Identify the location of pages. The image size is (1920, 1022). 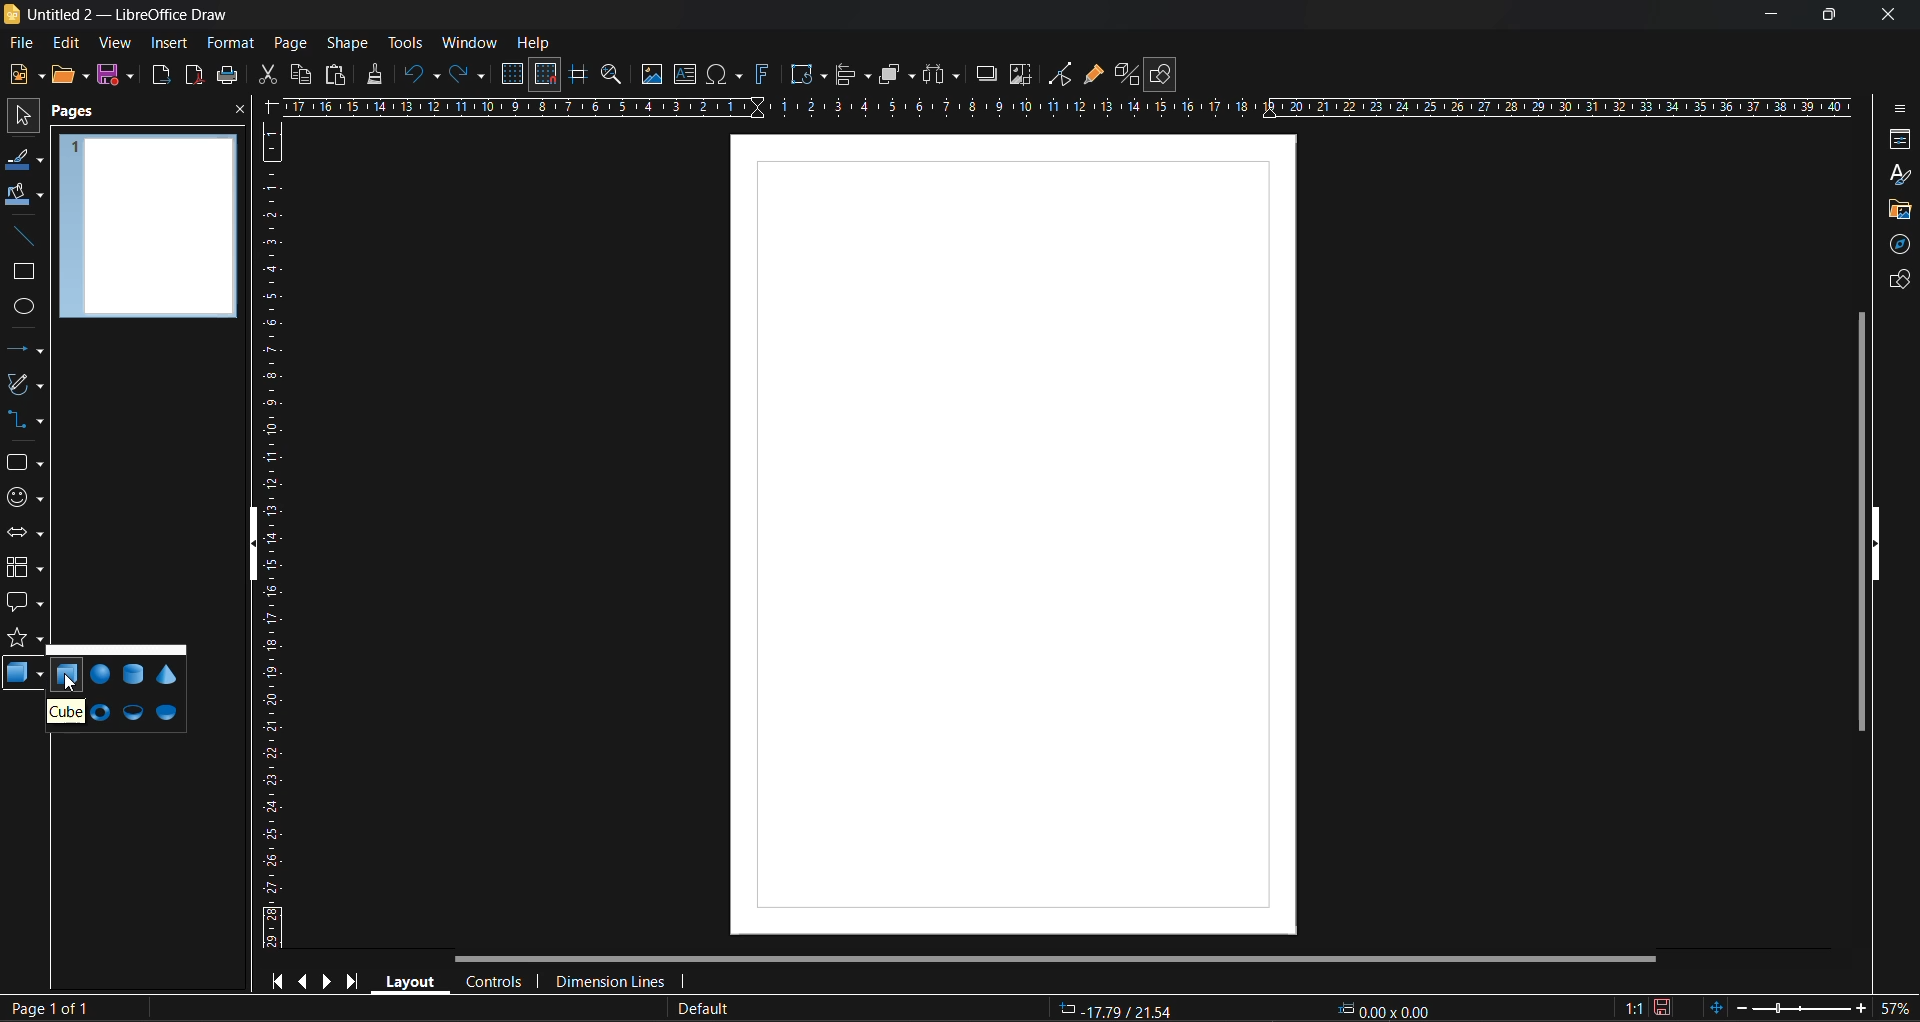
(79, 112).